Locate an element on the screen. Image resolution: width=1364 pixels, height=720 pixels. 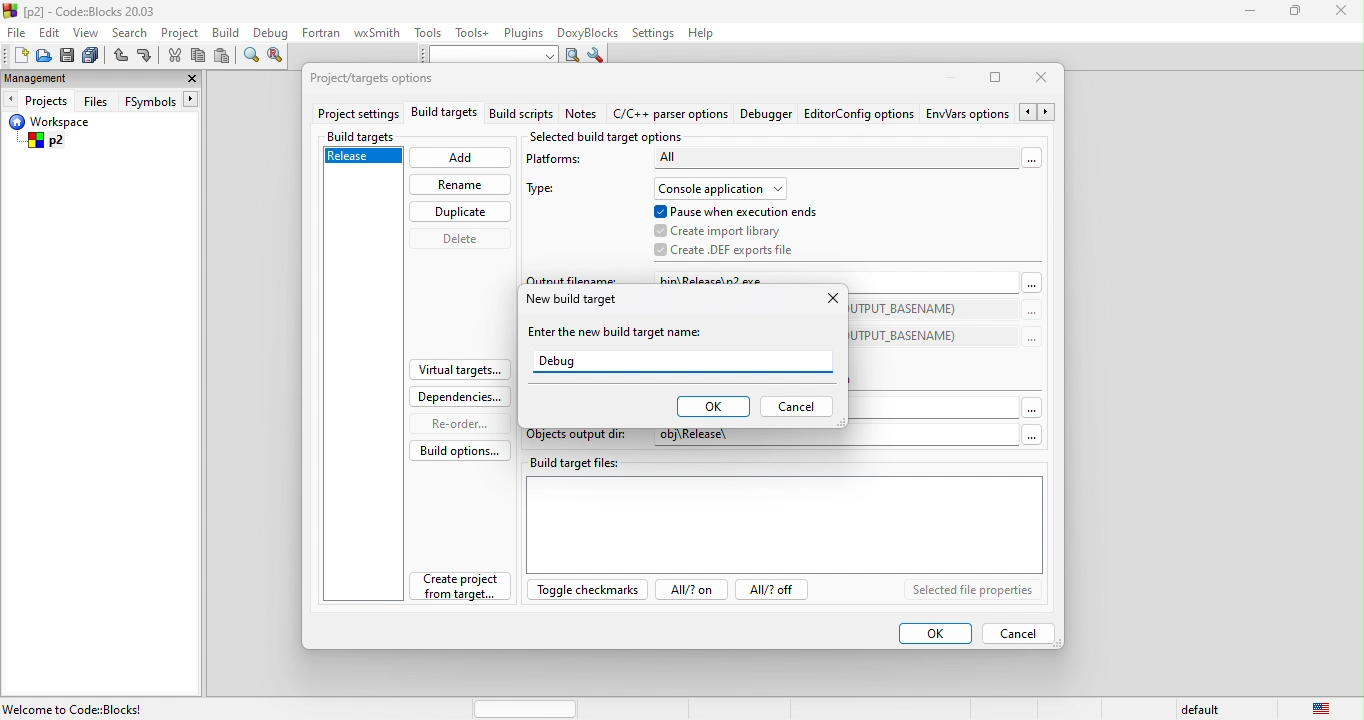
console application is located at coordinates (728, 188).